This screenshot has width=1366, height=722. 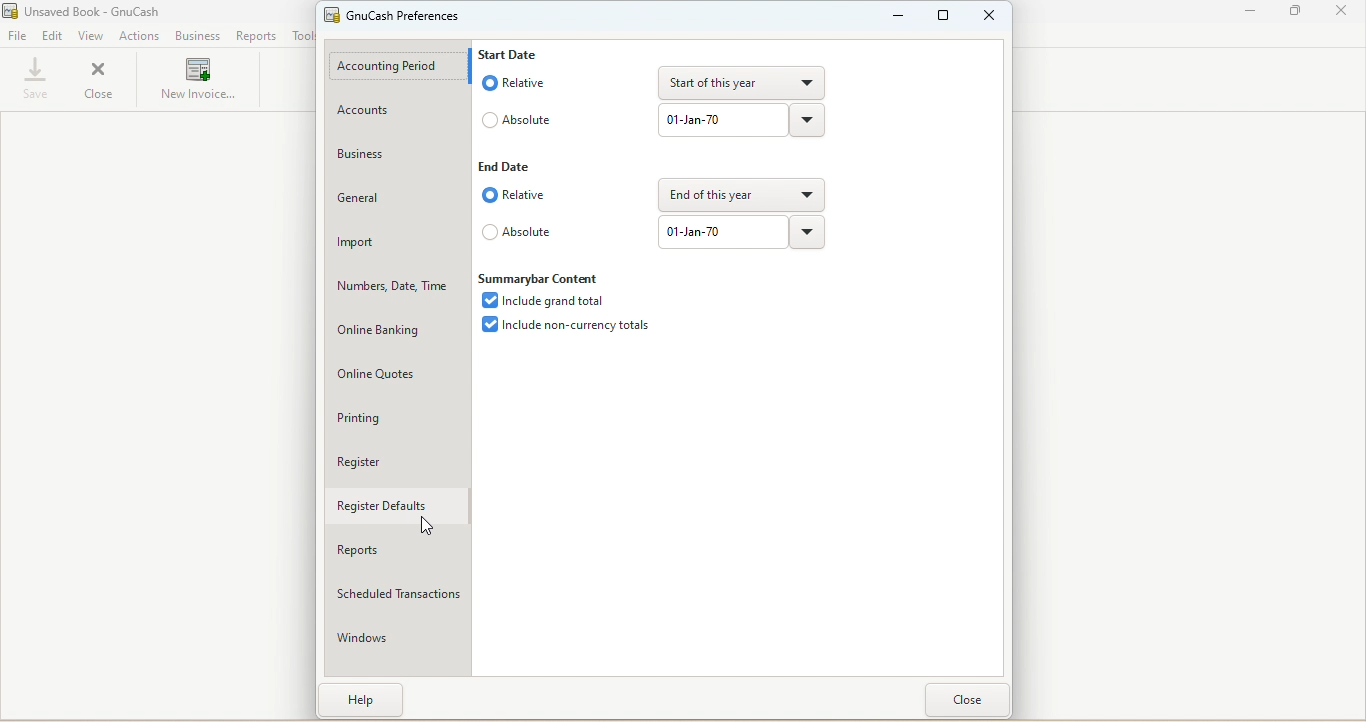 What do you see at coordinates (724, 121) in the screenshot?
I see `Text box` at bounding box center [724, 121].